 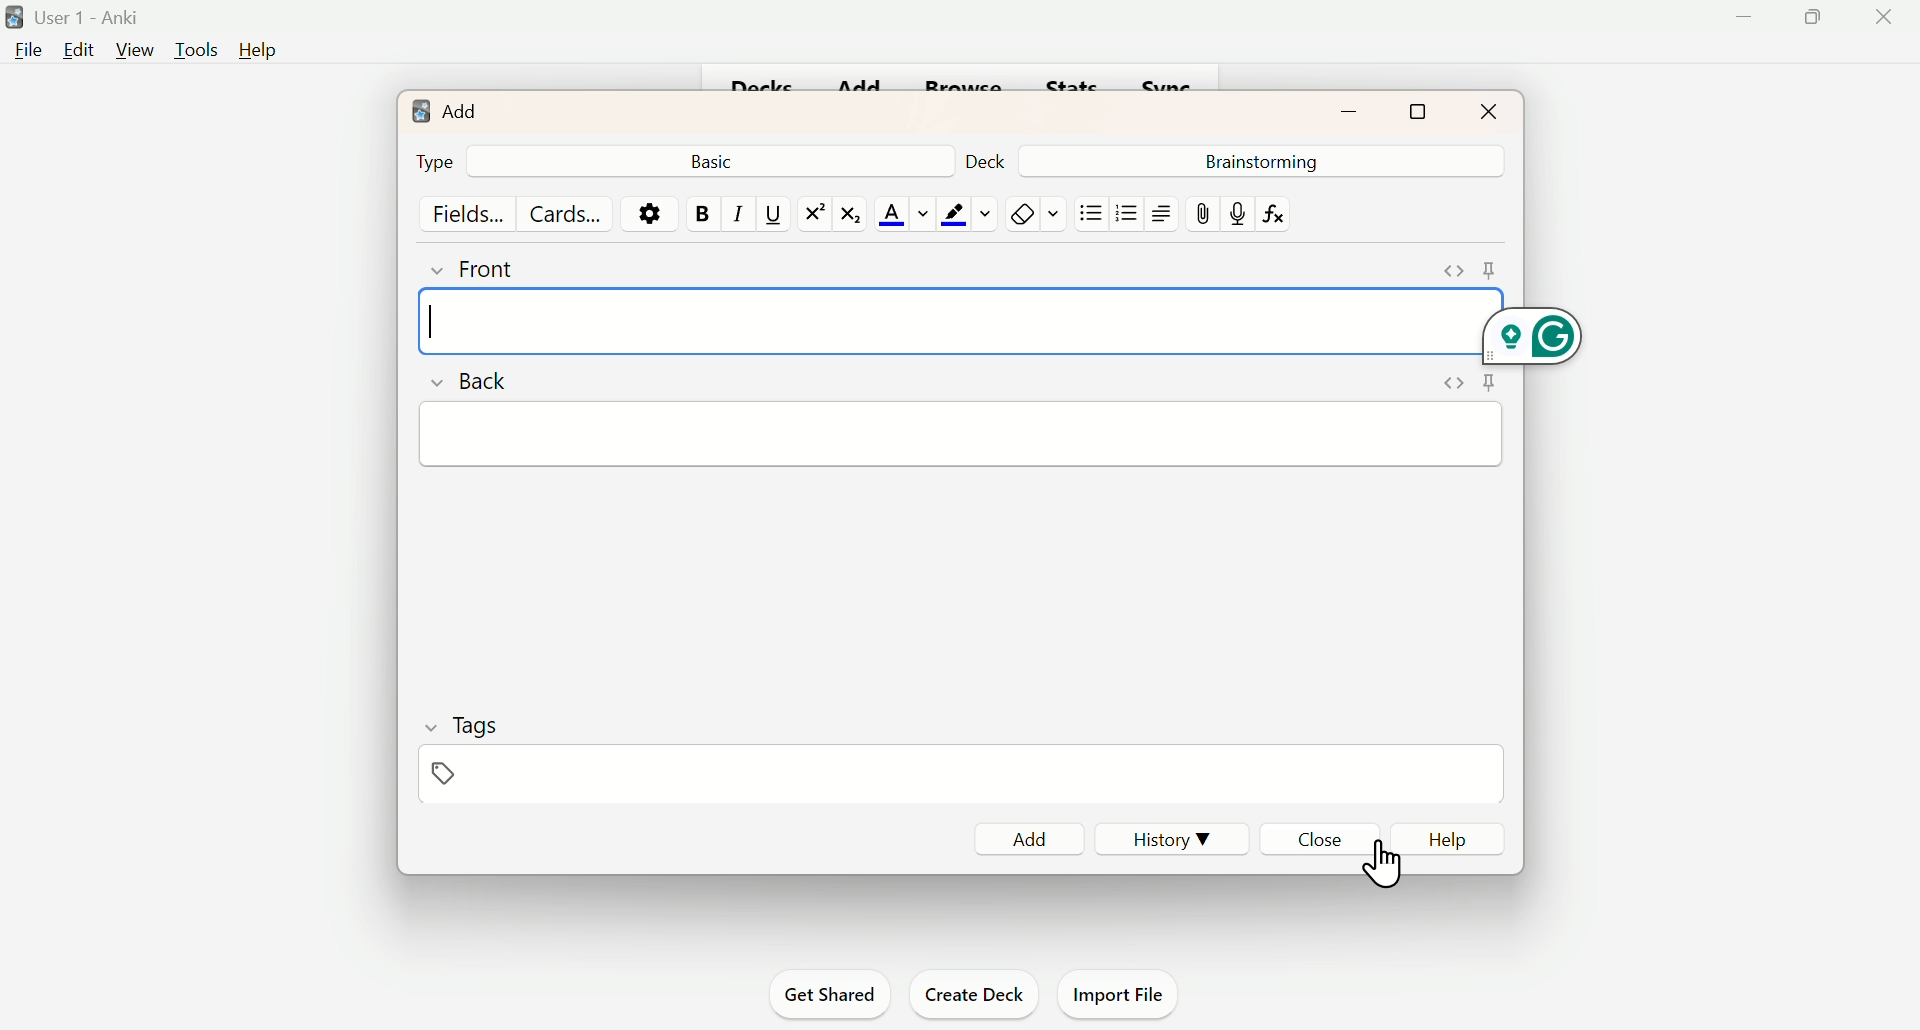 I want to click on Text Alignment, so click(x=1159, y=213).